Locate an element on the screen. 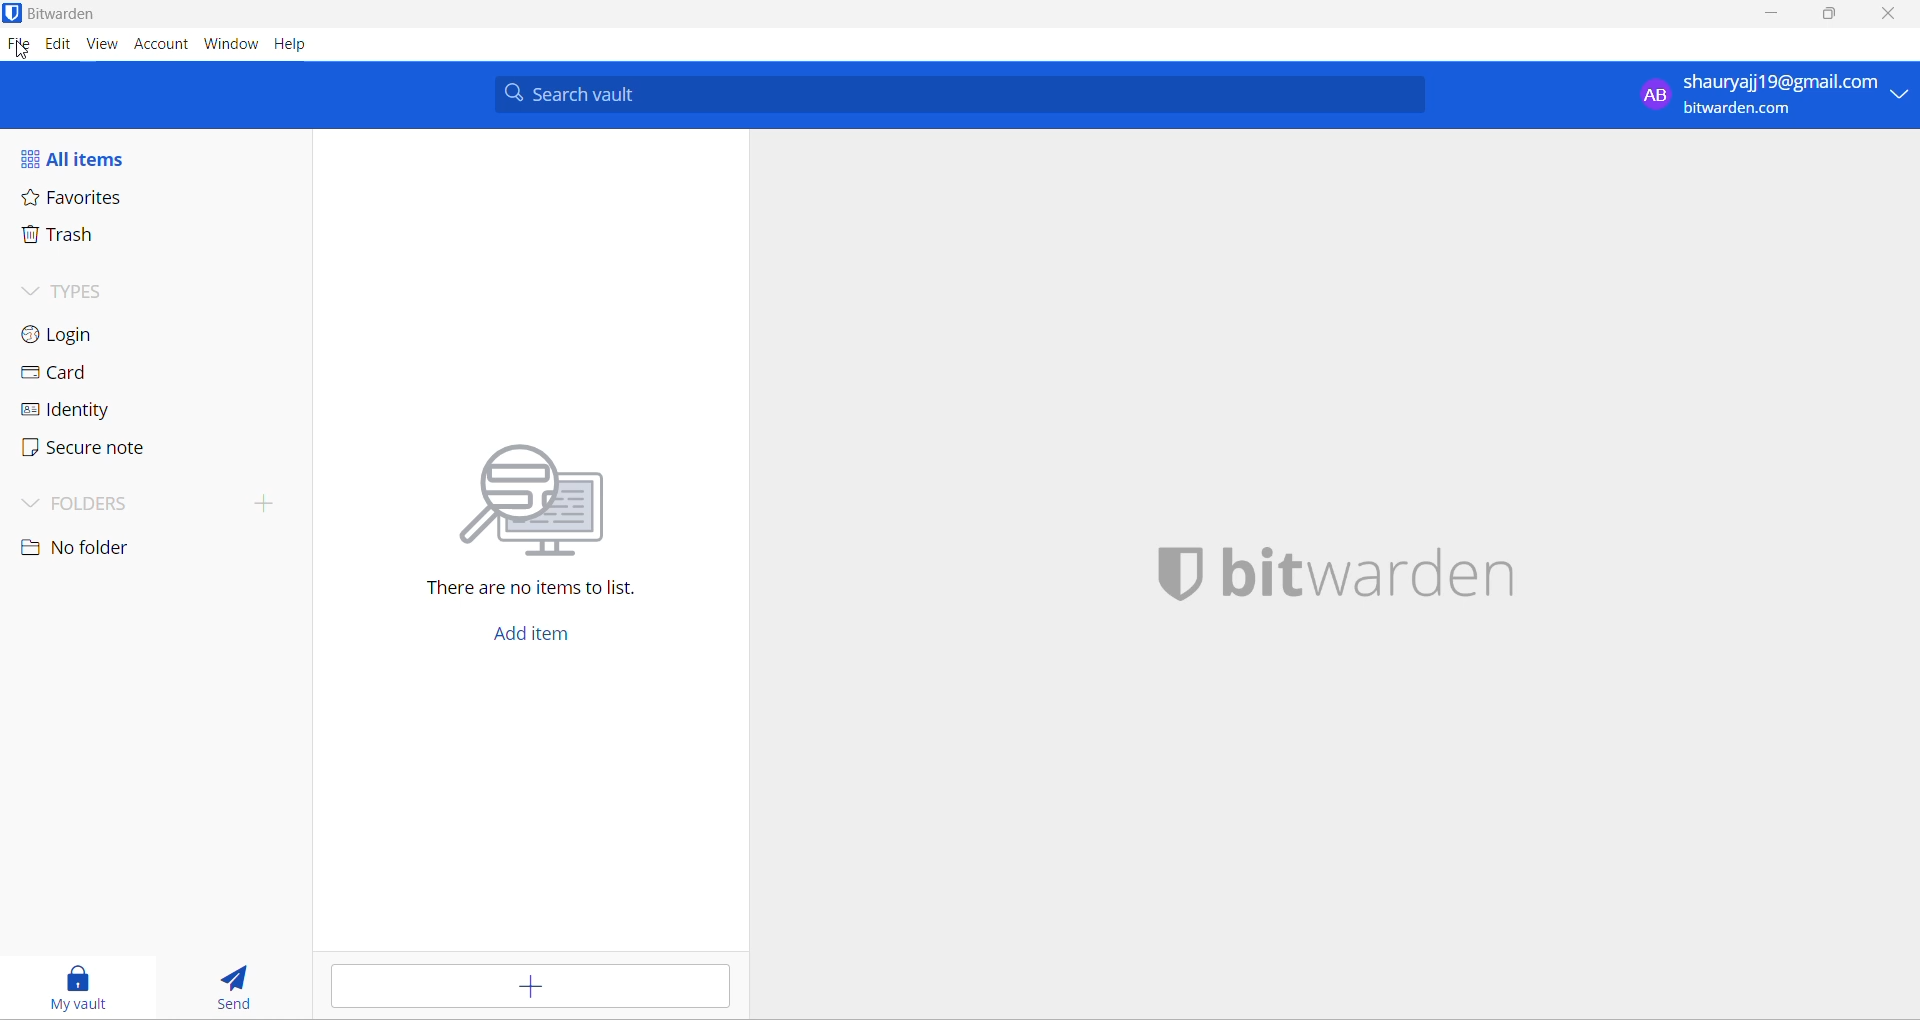  identity is located at coordinates (79, 413).